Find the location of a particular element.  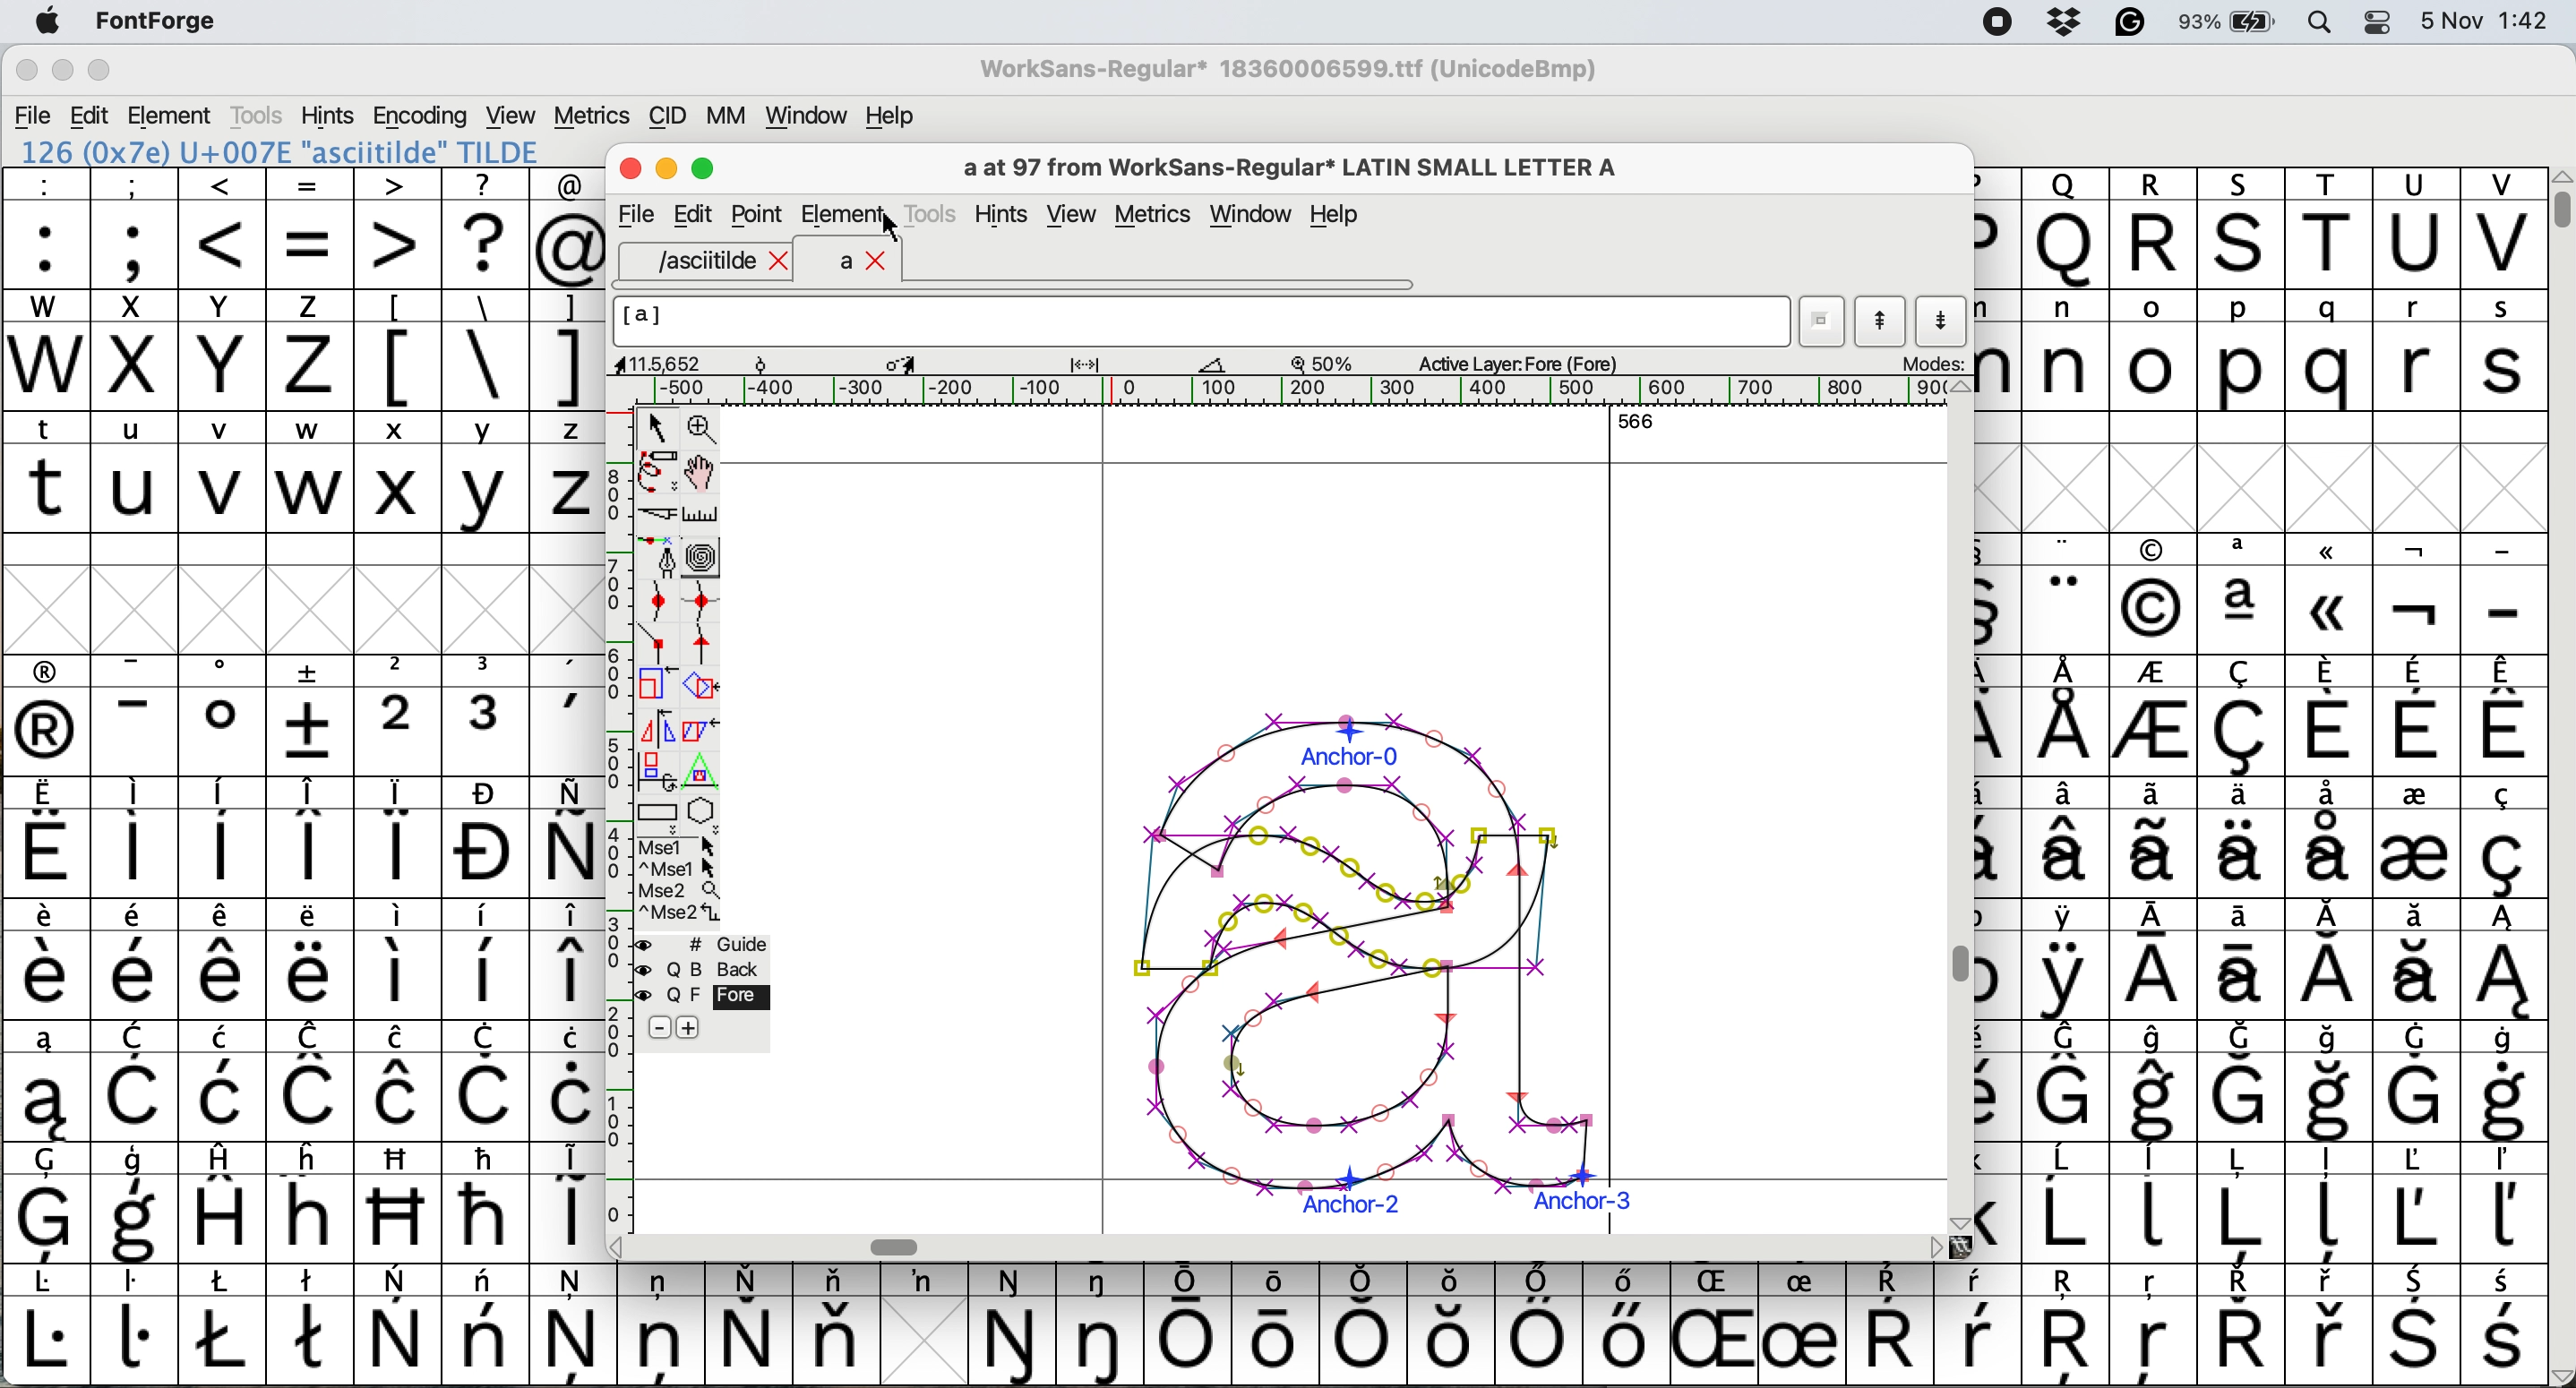

file is located at coordinates (34, 116).